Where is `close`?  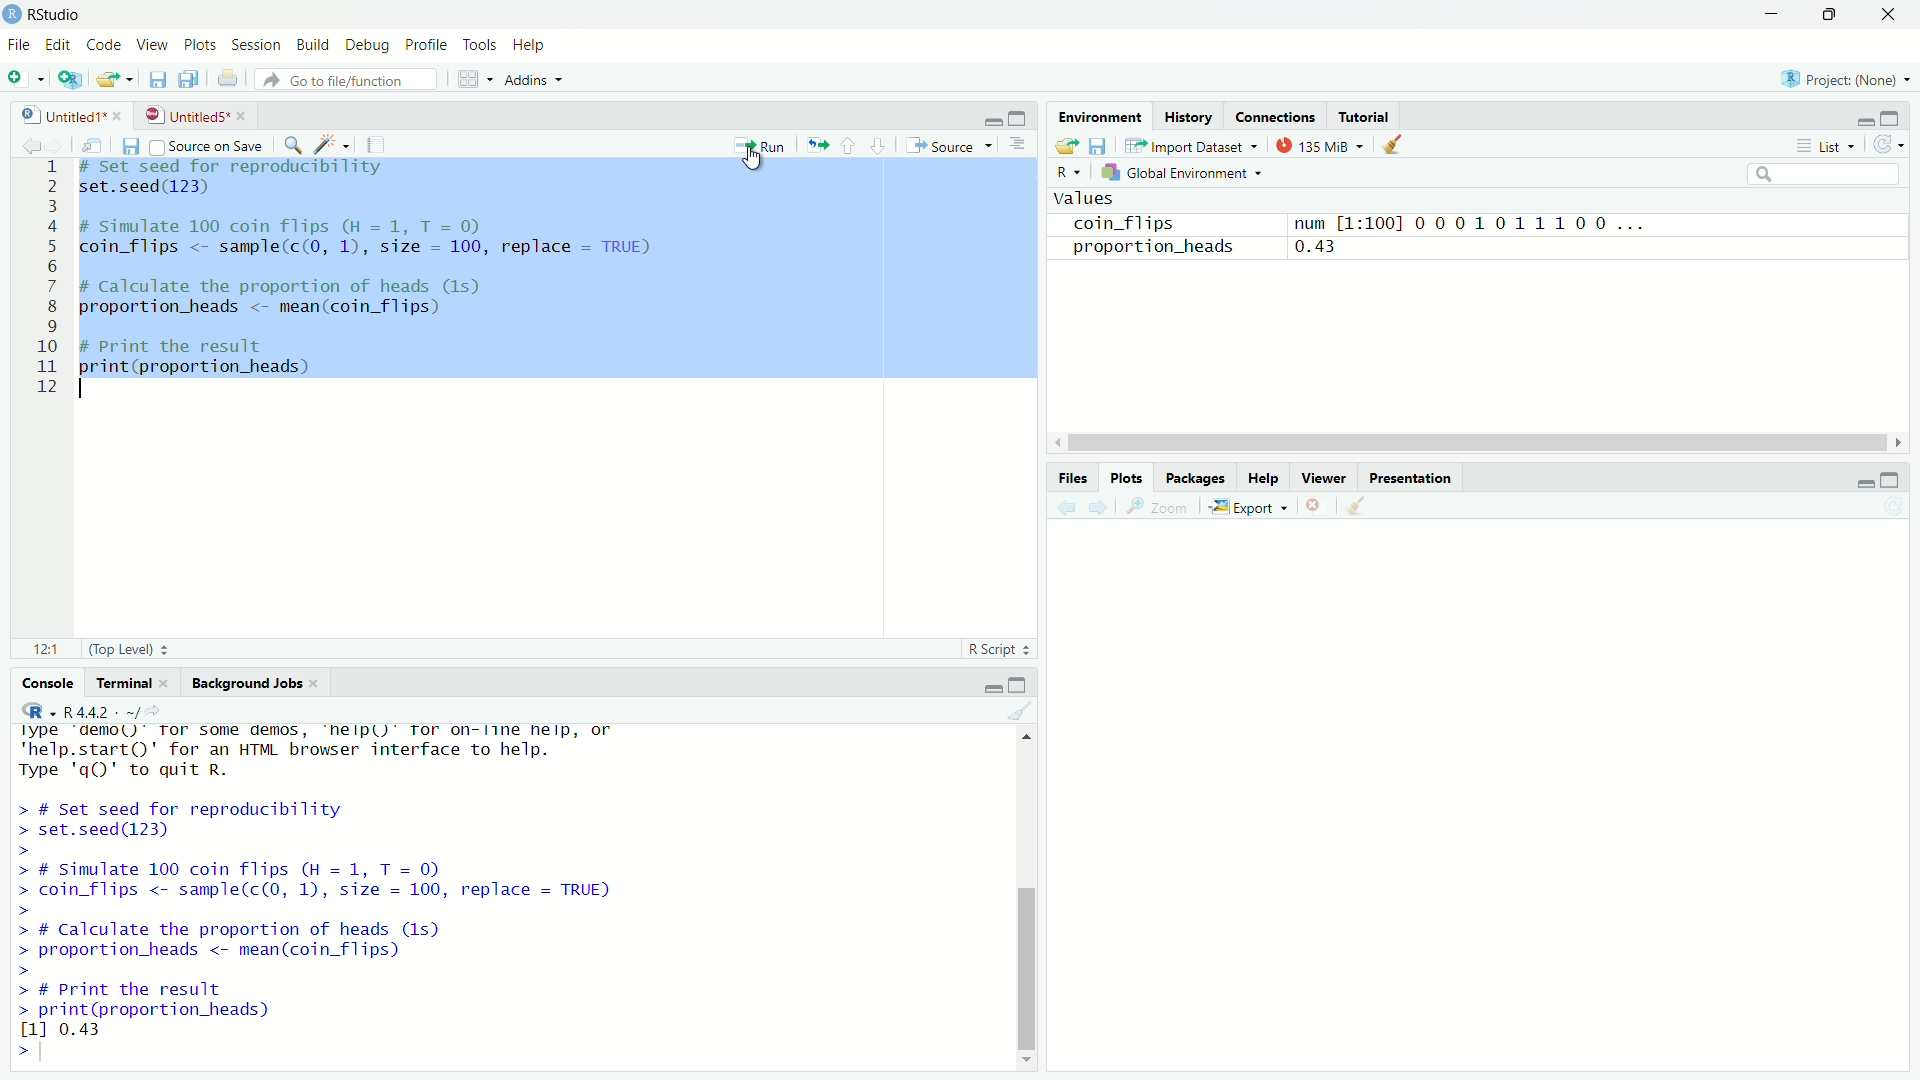
close is located at coordinates (169, 682).